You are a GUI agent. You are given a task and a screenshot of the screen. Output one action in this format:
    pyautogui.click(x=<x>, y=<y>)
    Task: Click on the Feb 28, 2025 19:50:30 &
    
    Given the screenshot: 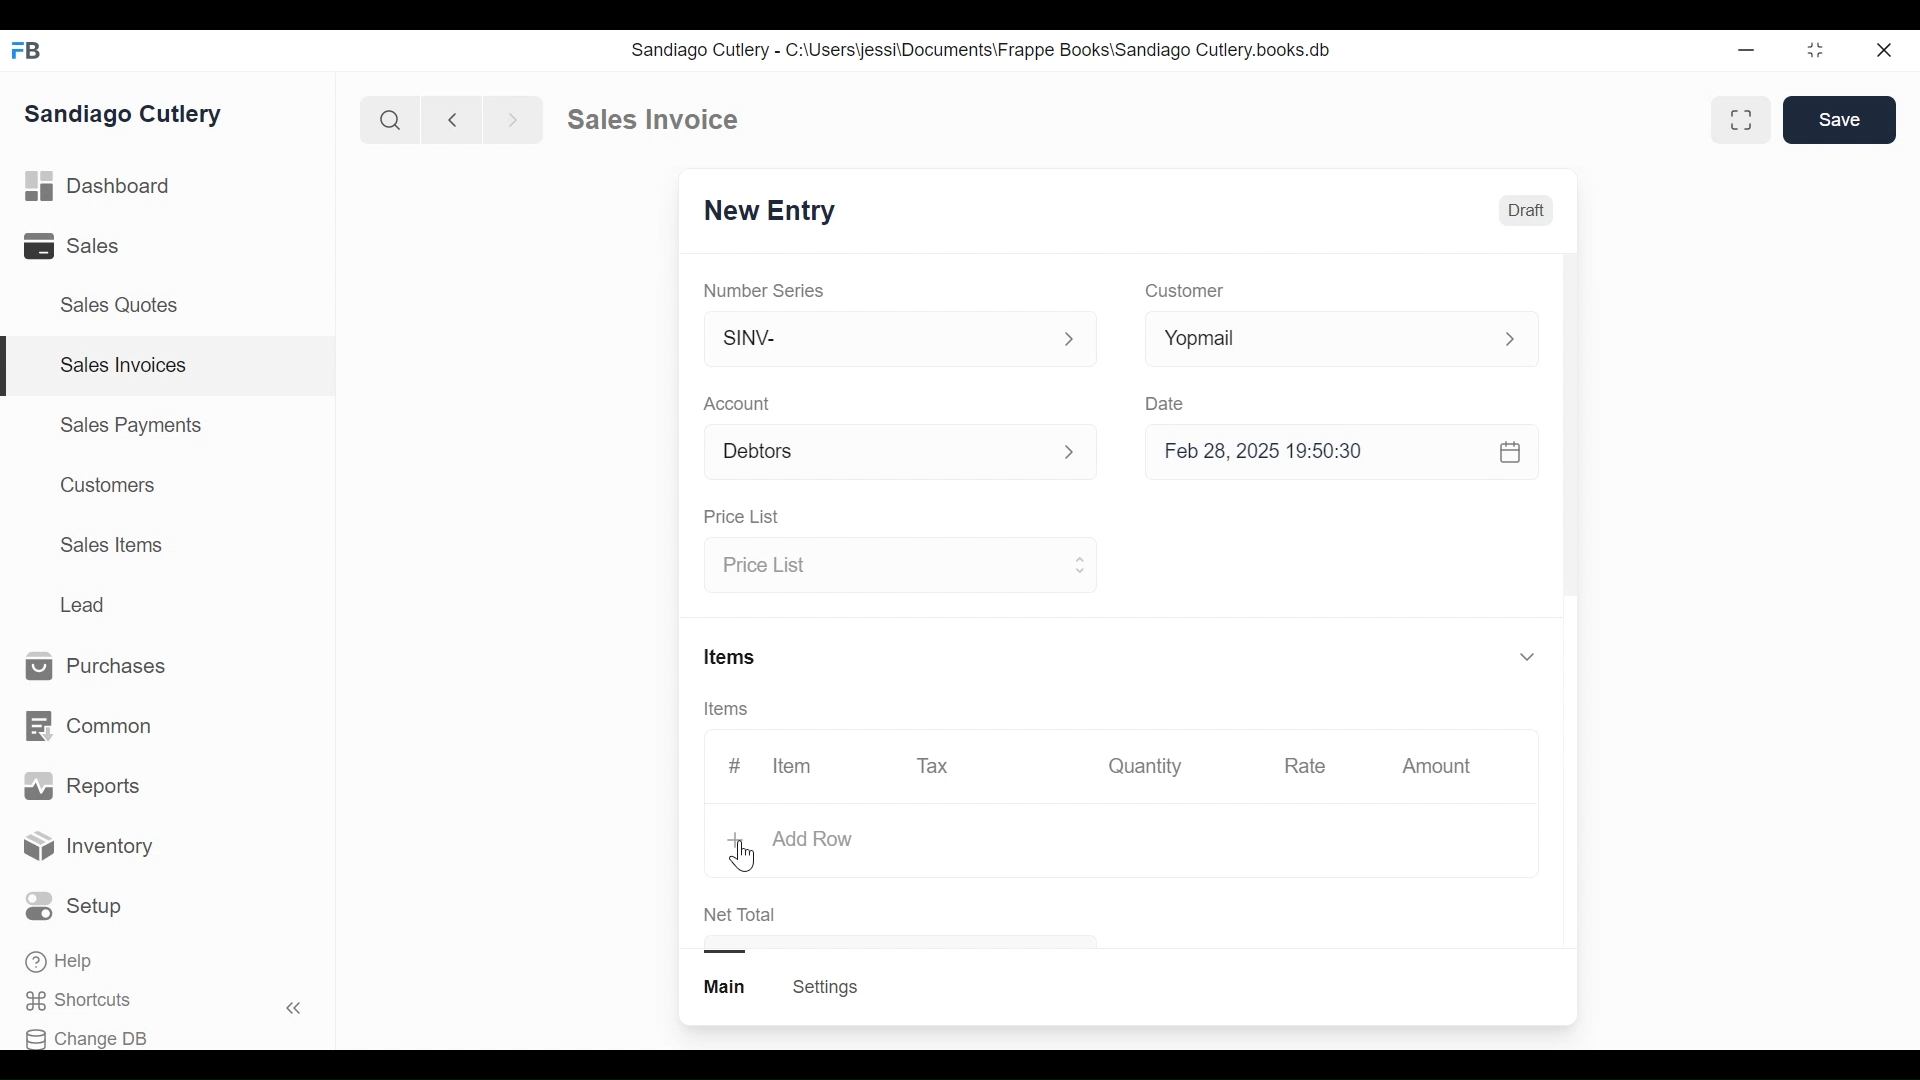 What is the action you would take?
    pyautogui.click(x=1346, y=454)
    